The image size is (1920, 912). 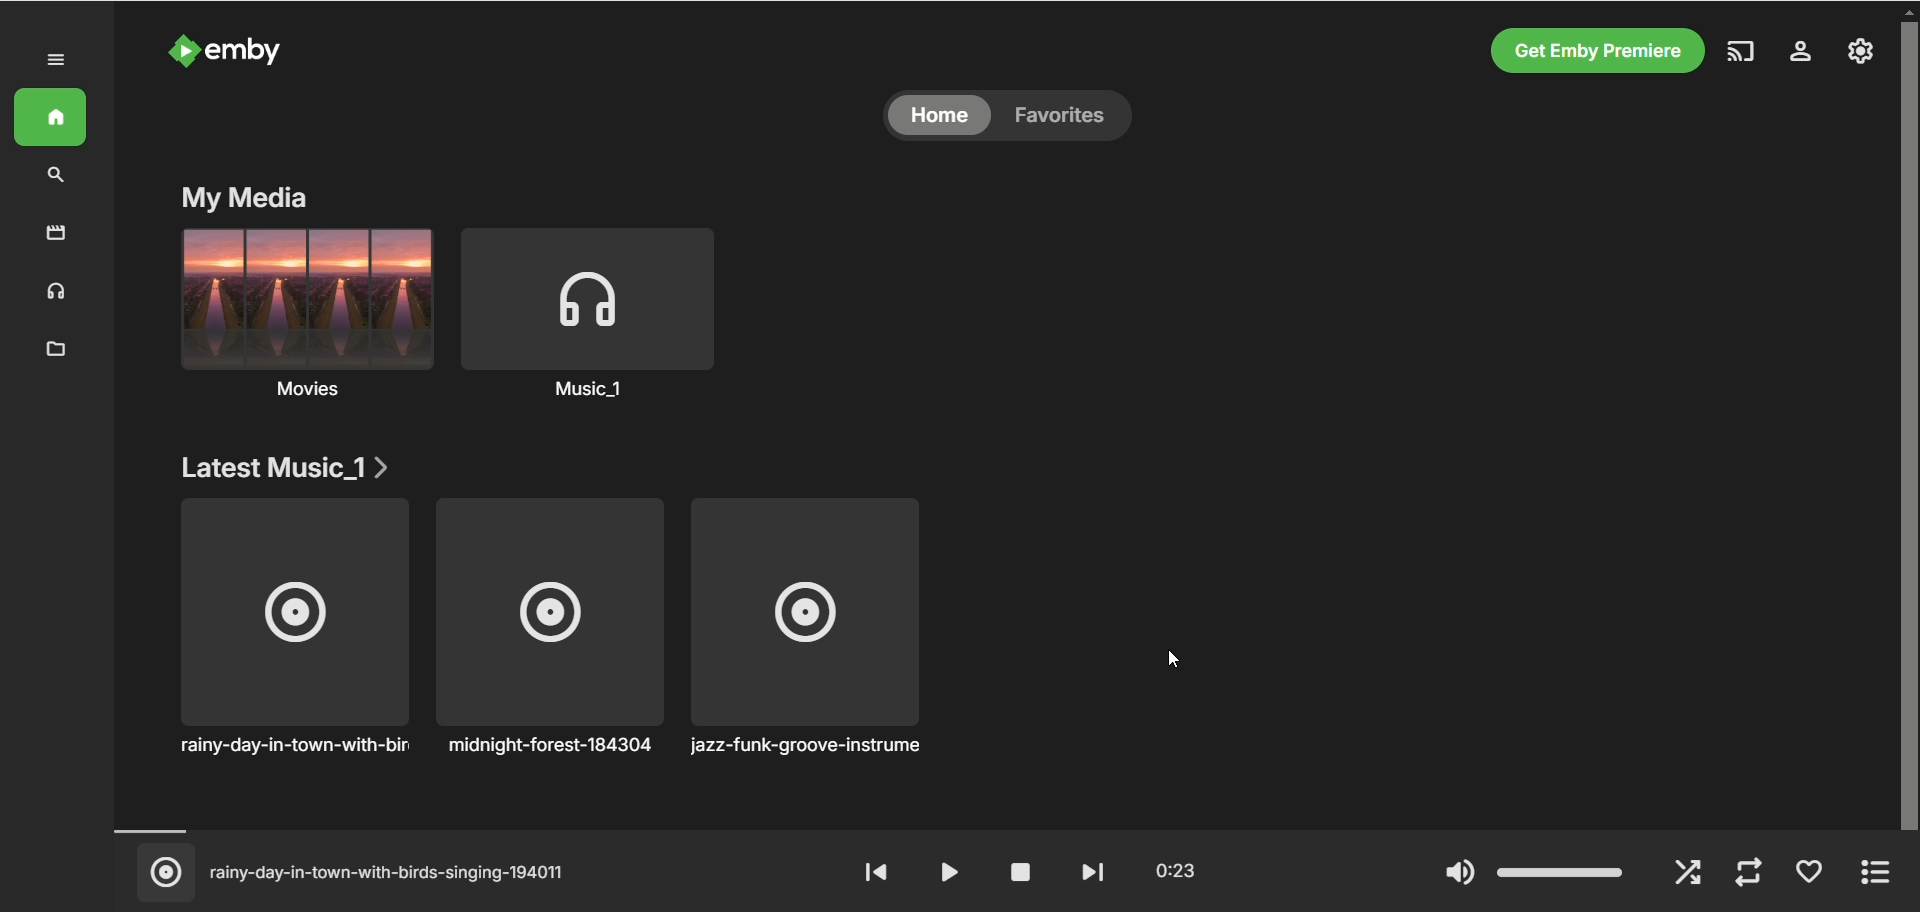 I want to click on music, so click(x=592, y=315).